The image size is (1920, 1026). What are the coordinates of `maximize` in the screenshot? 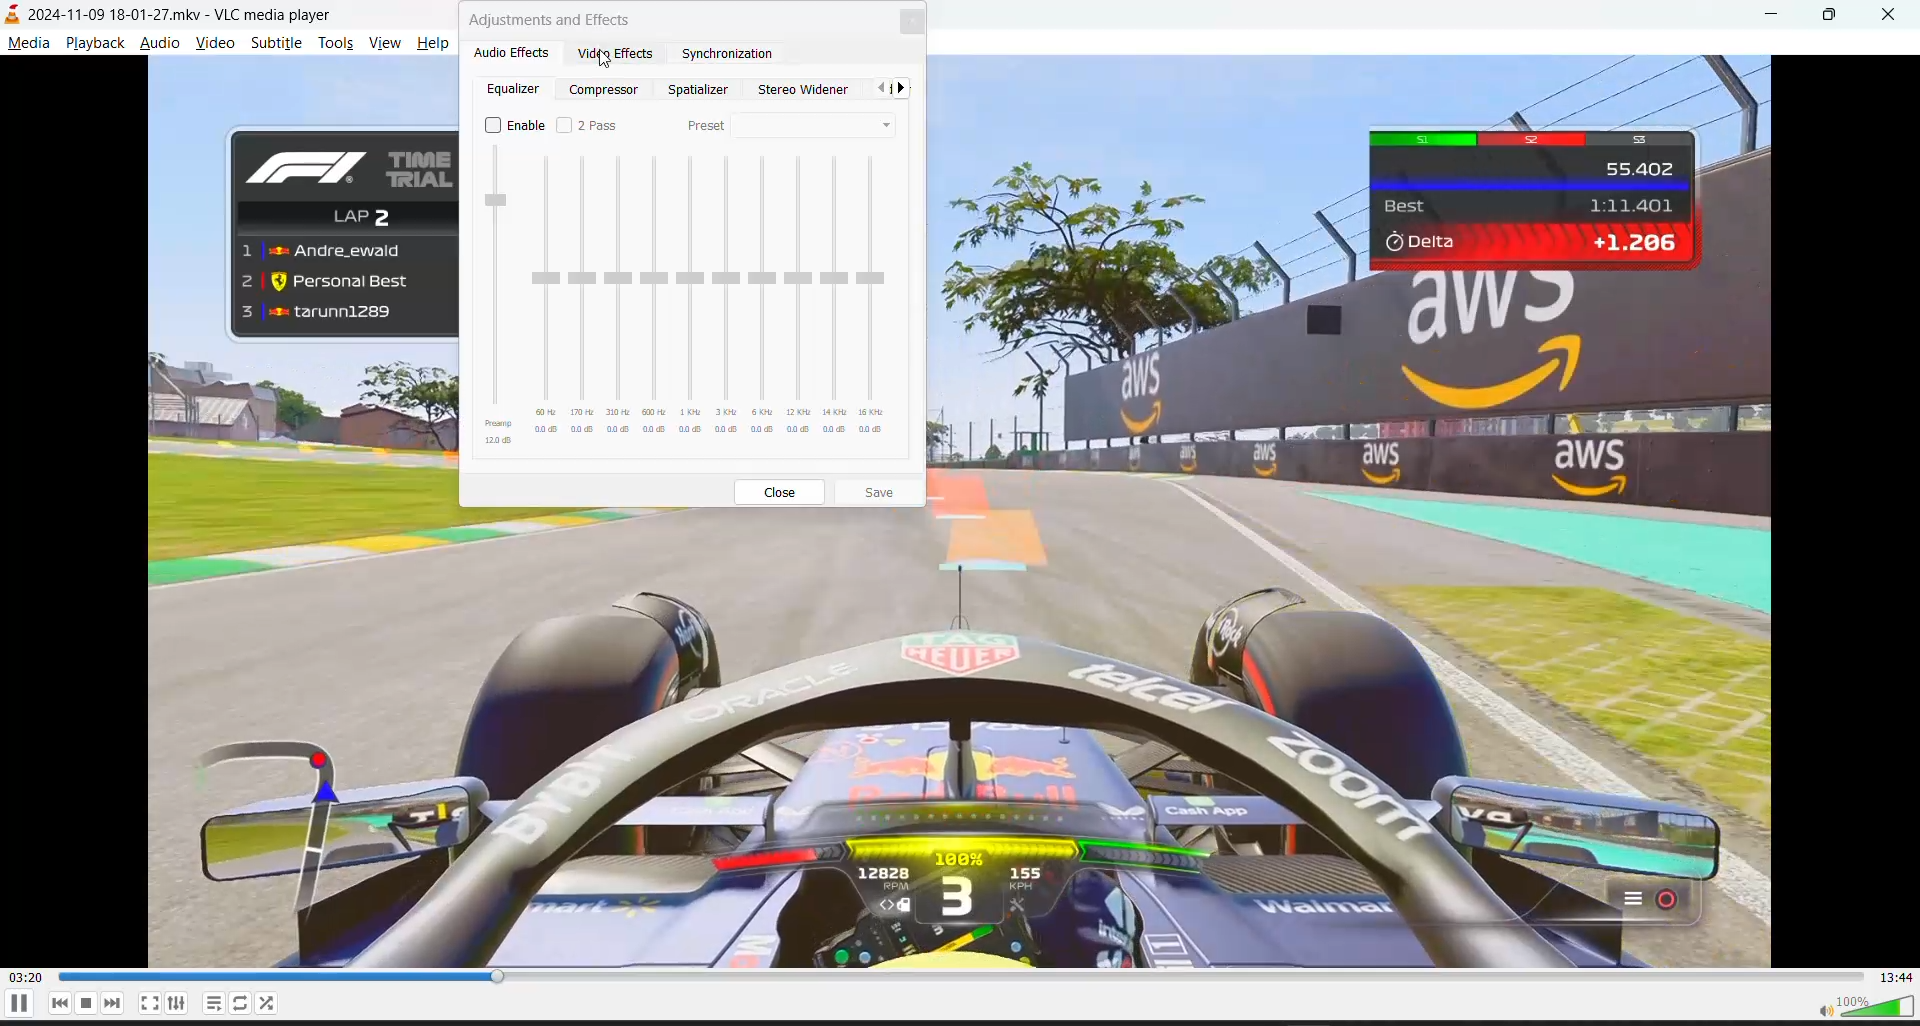 It's located at (1829, 16).